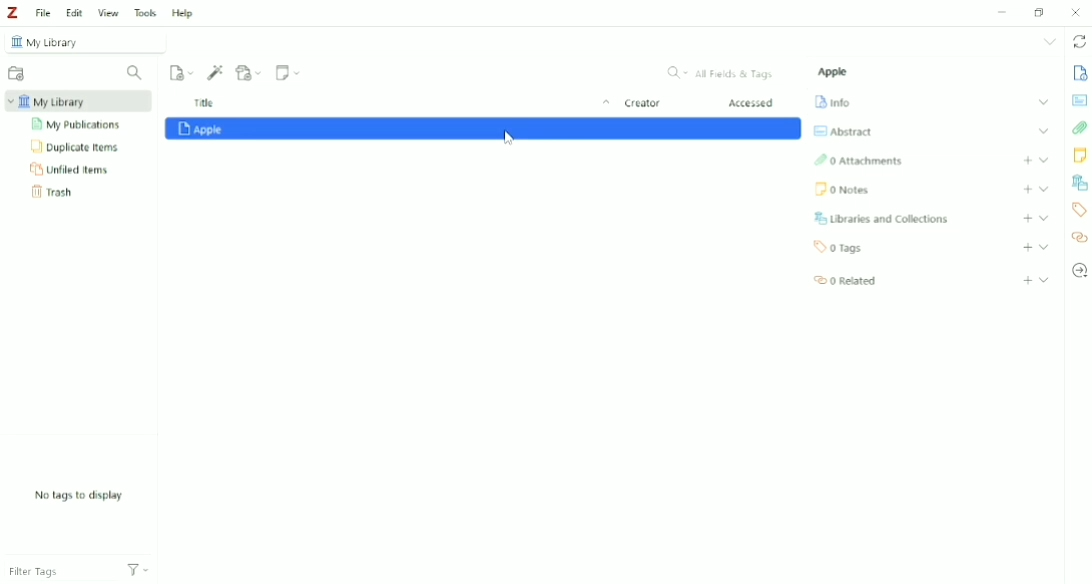 The image size is (1092, 584). I want to click on Abstract, so click(843, 131).